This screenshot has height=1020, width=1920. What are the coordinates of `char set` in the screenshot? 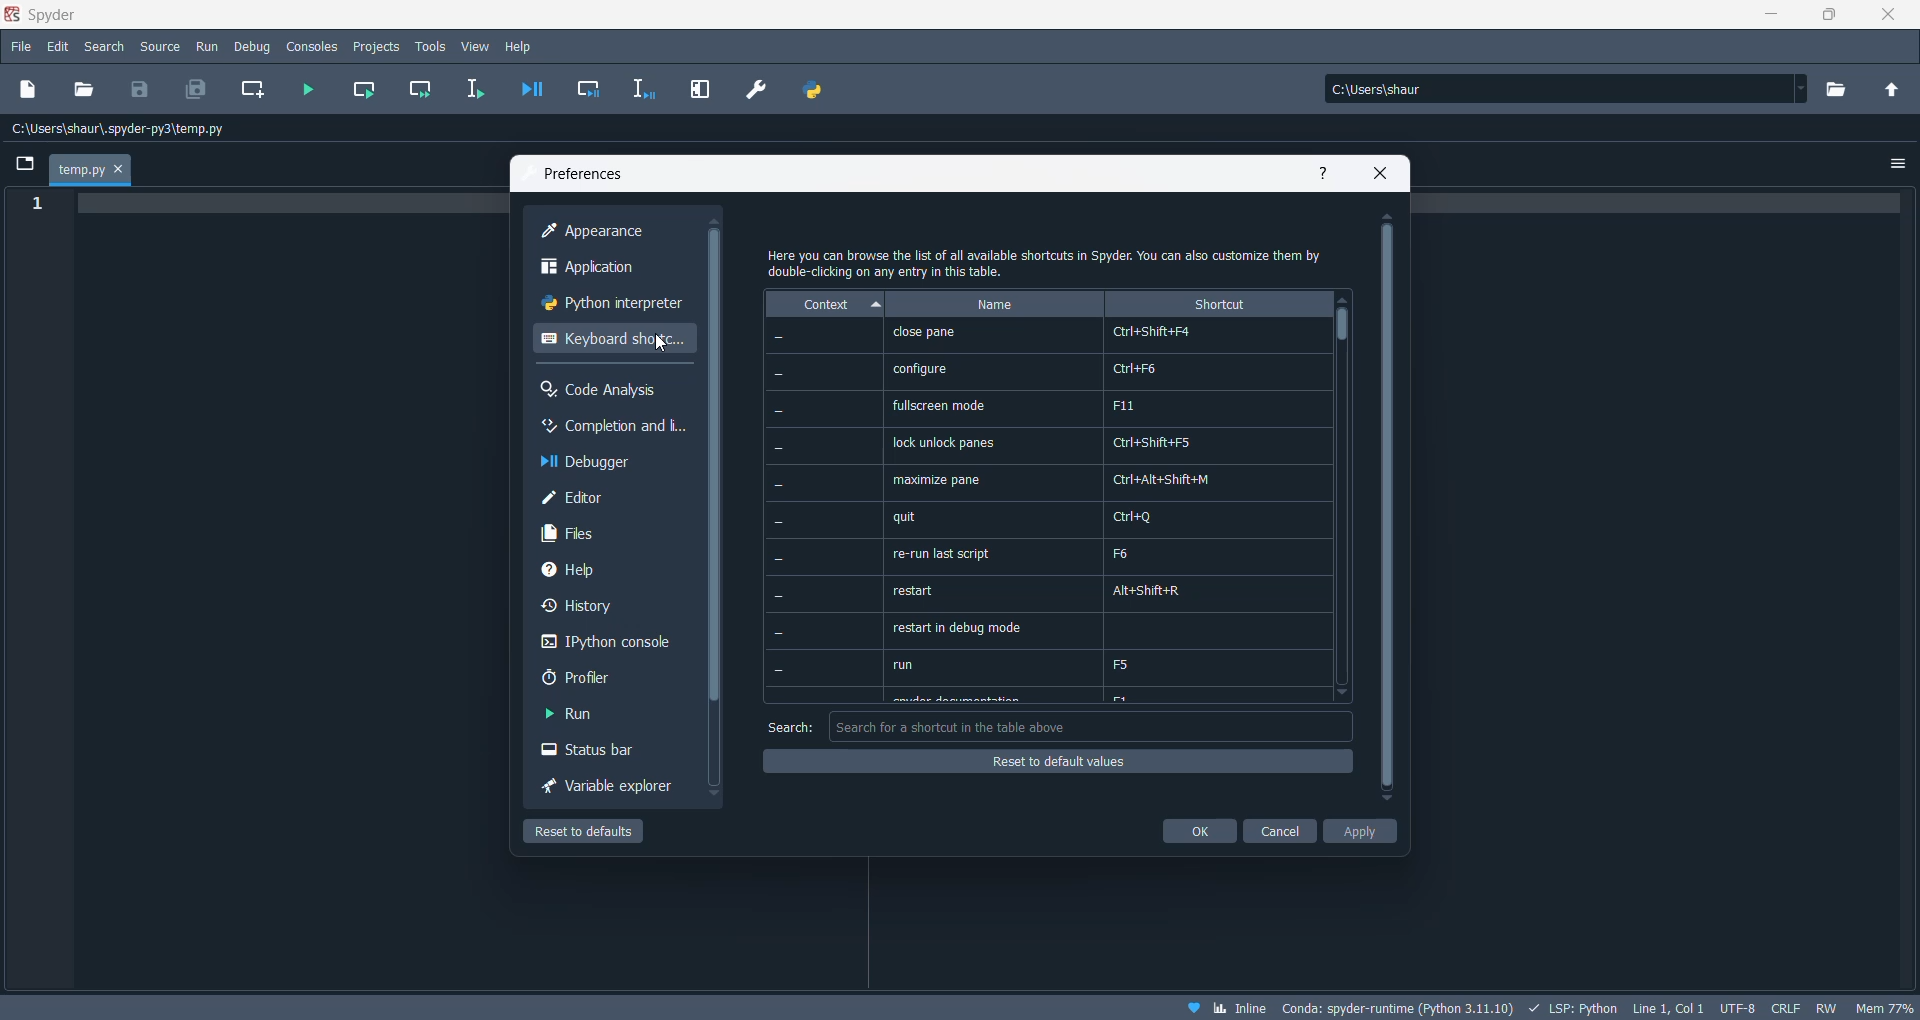 It's located at (1737, 1005).